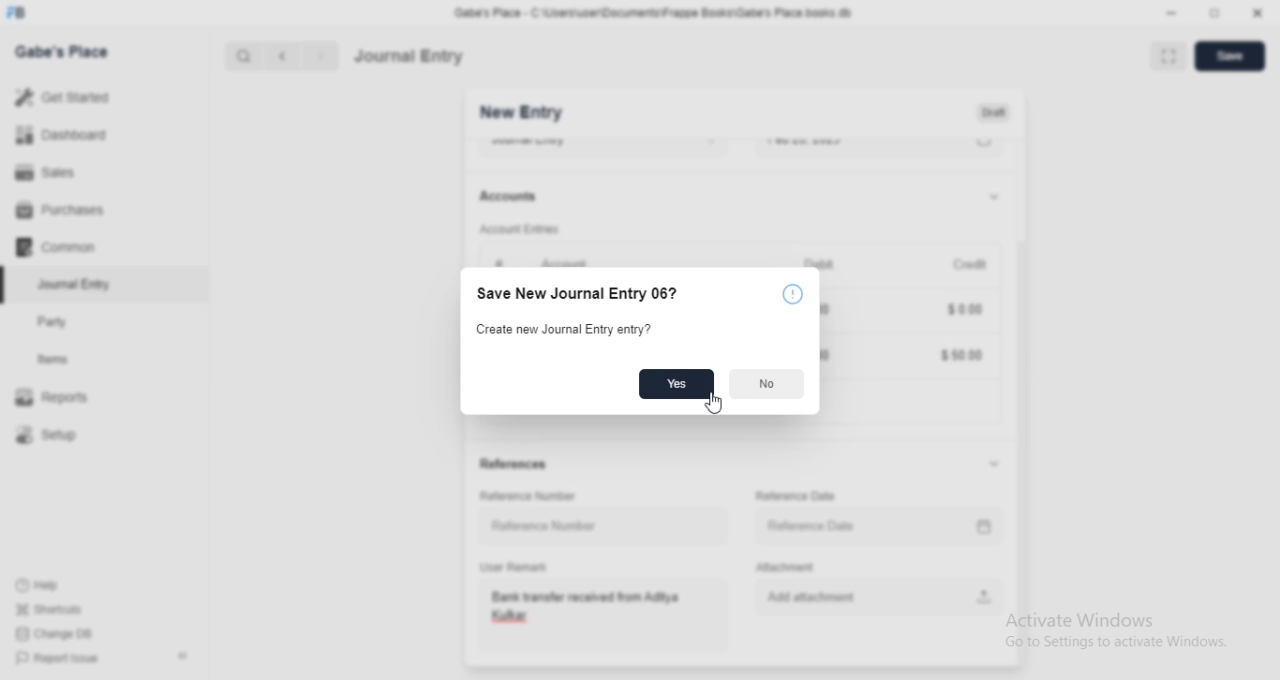 The width and height of the screenshot is (1280, 680). Describe the element at coordinates (714, 403) in the screenshot. I see `cursor` at that location.